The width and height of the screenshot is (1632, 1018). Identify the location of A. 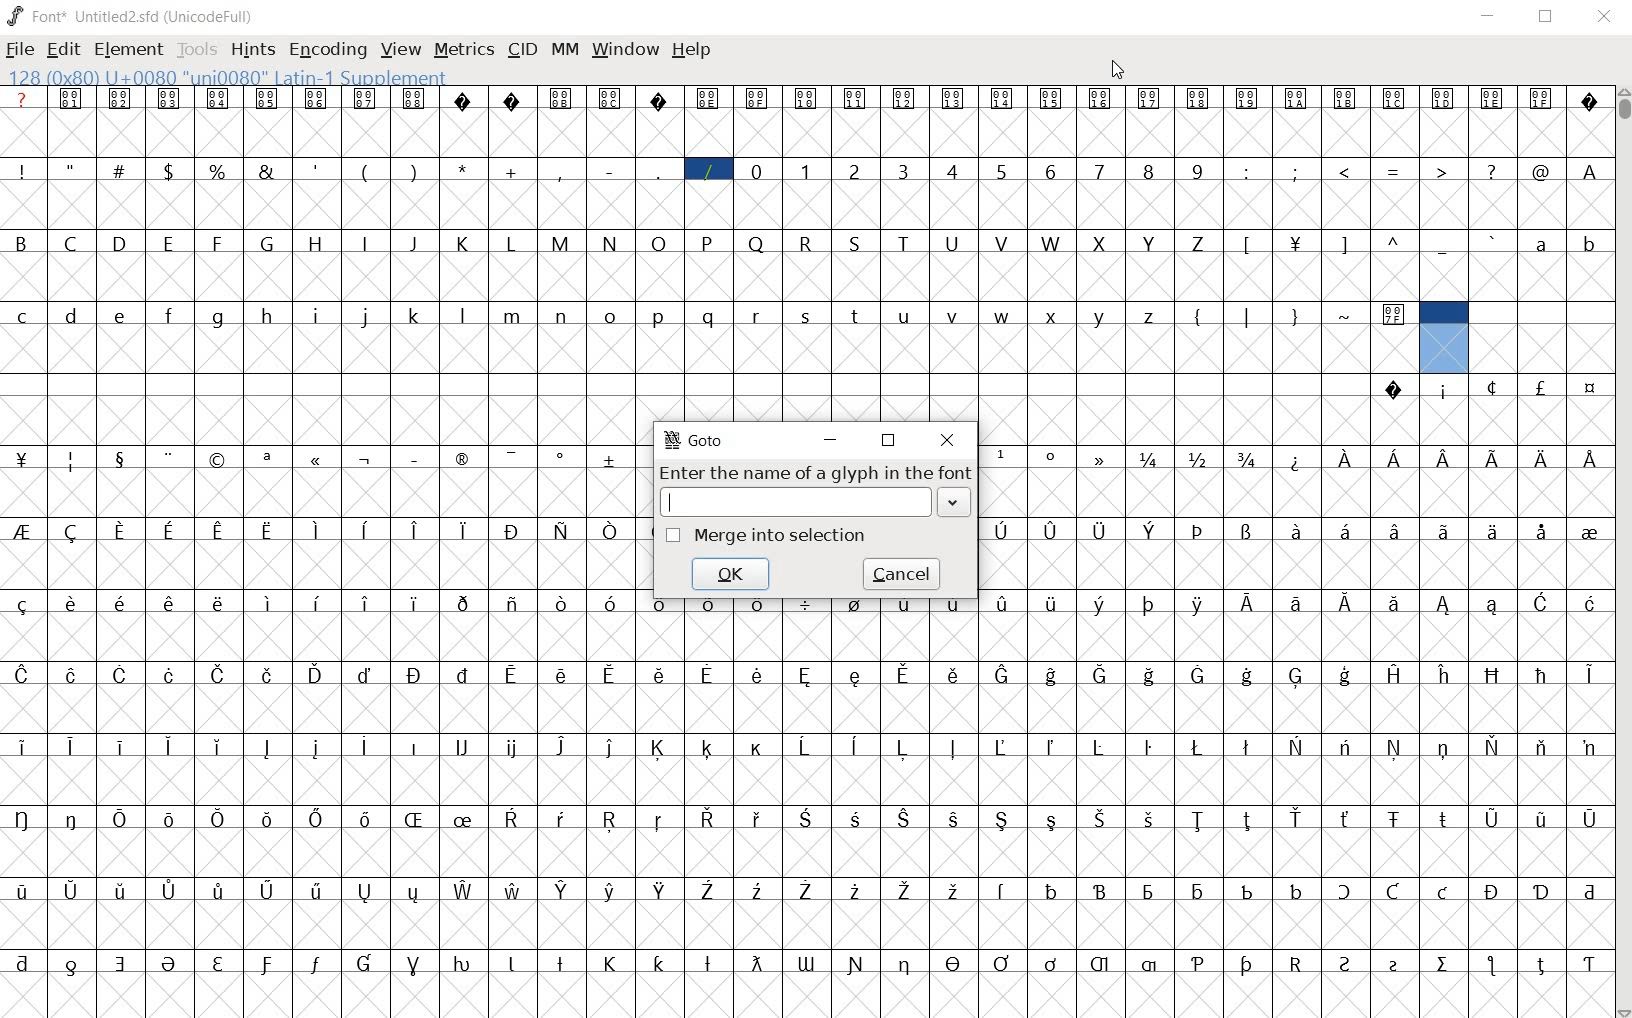
(1592, 170).